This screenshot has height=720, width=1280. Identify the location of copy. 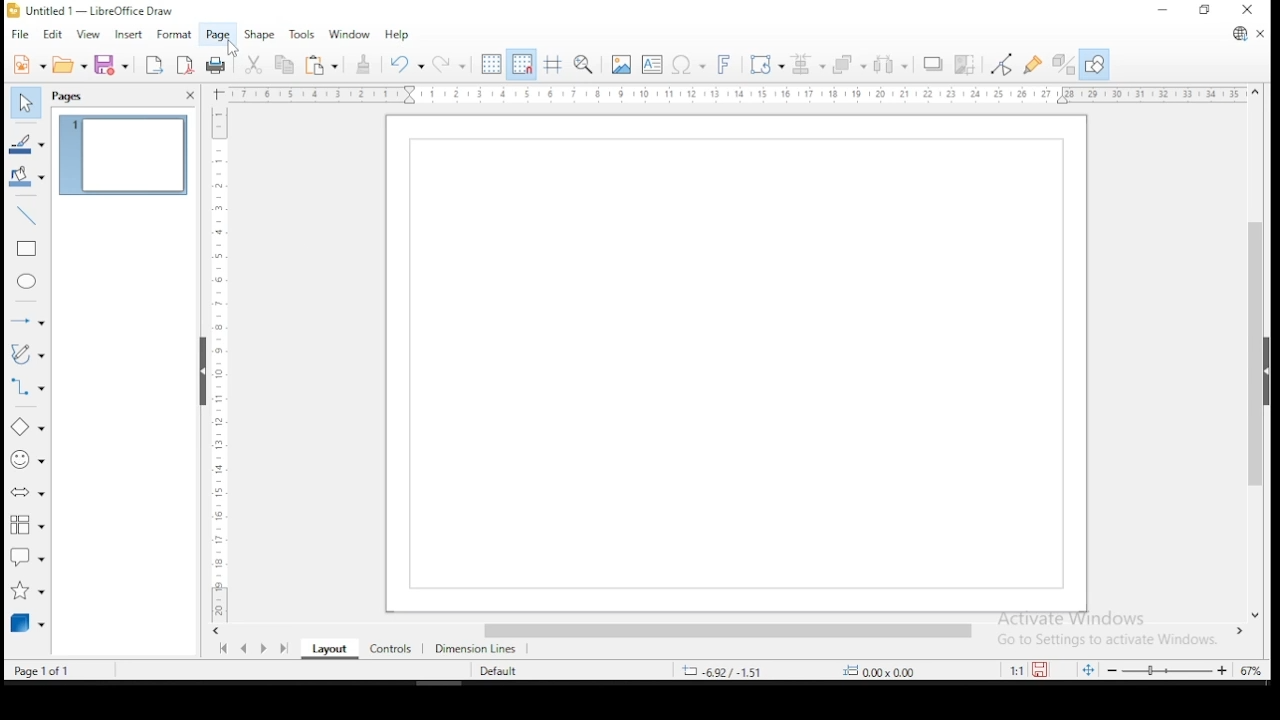
(282, 67).